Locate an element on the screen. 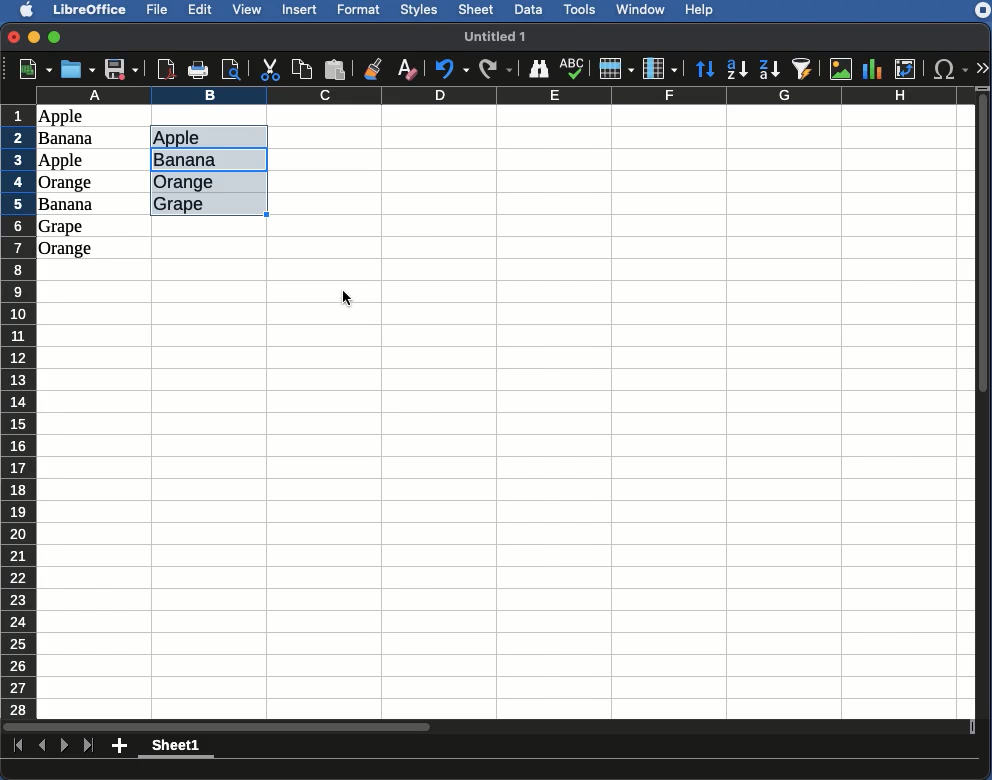 The width and height of the screenshot is (992, 780). Copy is located at coordinates (302, 69).